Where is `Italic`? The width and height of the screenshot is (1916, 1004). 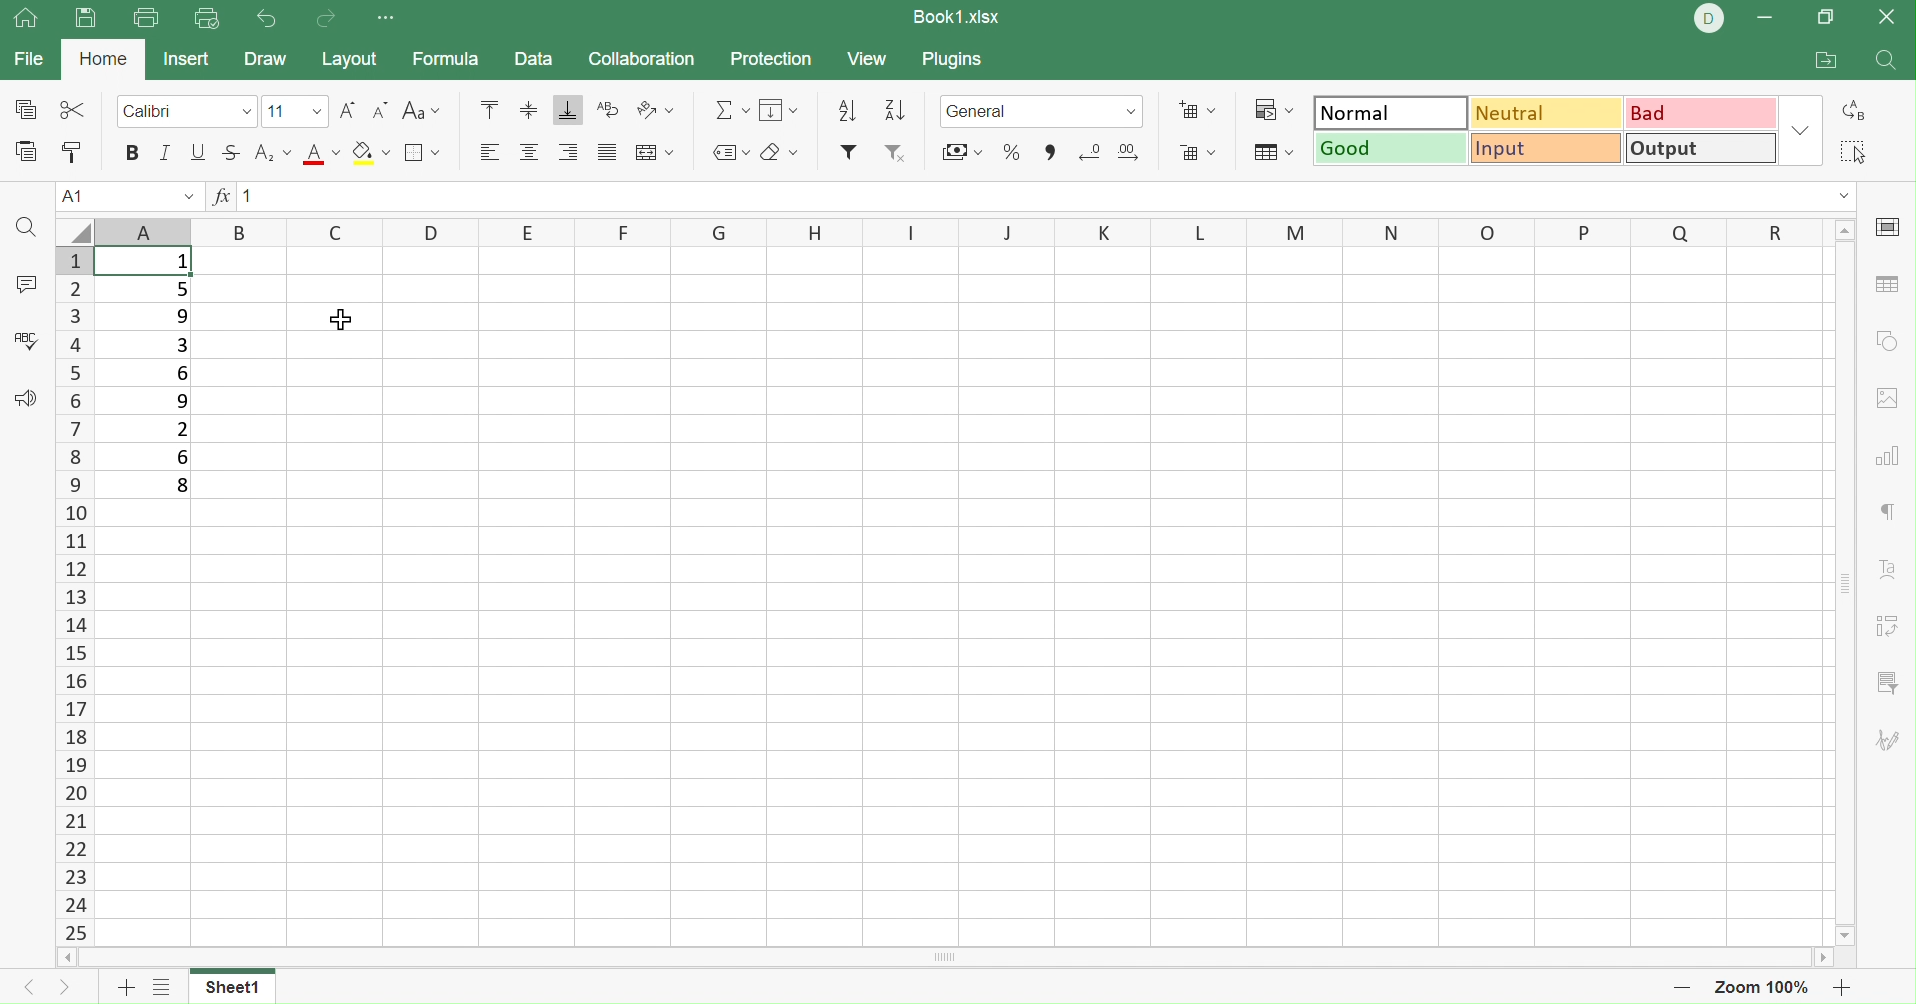 Italic is located at coordinates (165, 151).